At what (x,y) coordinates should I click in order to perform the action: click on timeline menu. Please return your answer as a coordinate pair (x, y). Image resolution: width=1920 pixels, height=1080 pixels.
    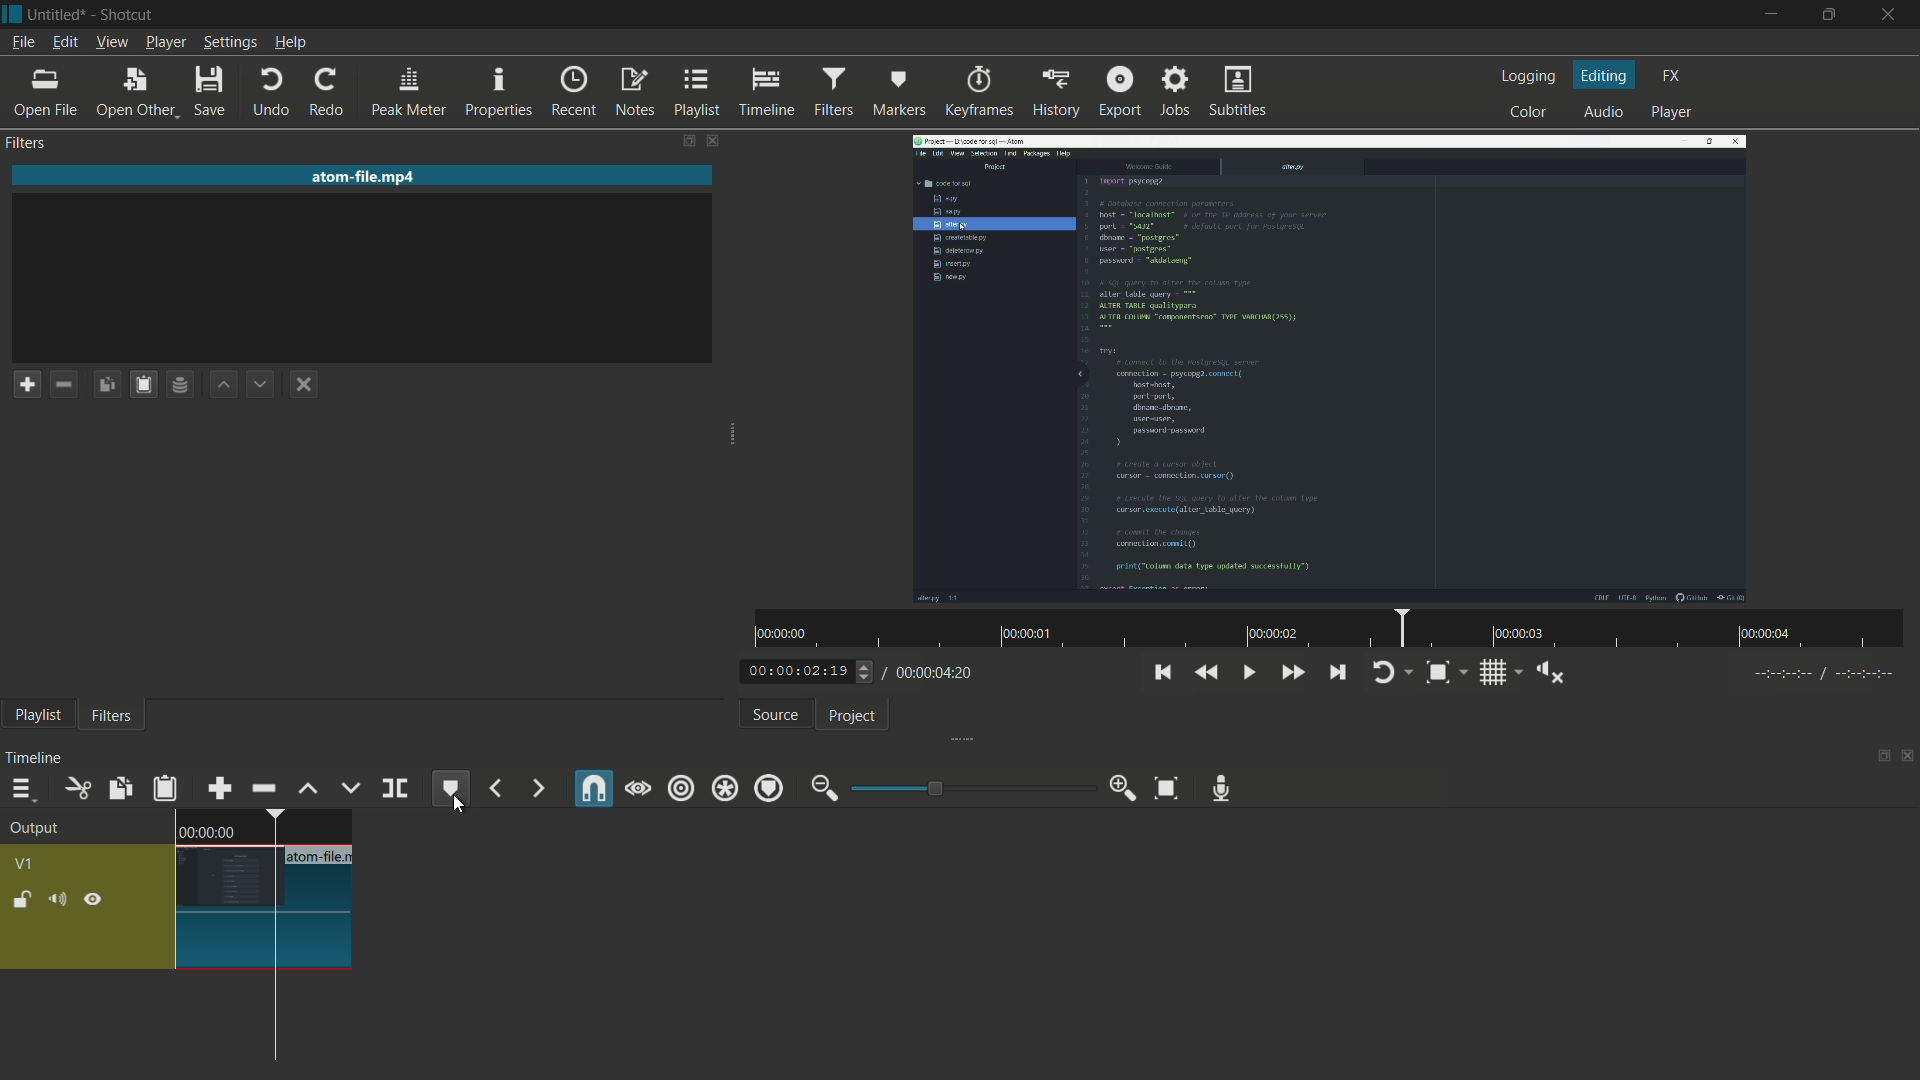
    Looking at the image, I should click on (21, 790).